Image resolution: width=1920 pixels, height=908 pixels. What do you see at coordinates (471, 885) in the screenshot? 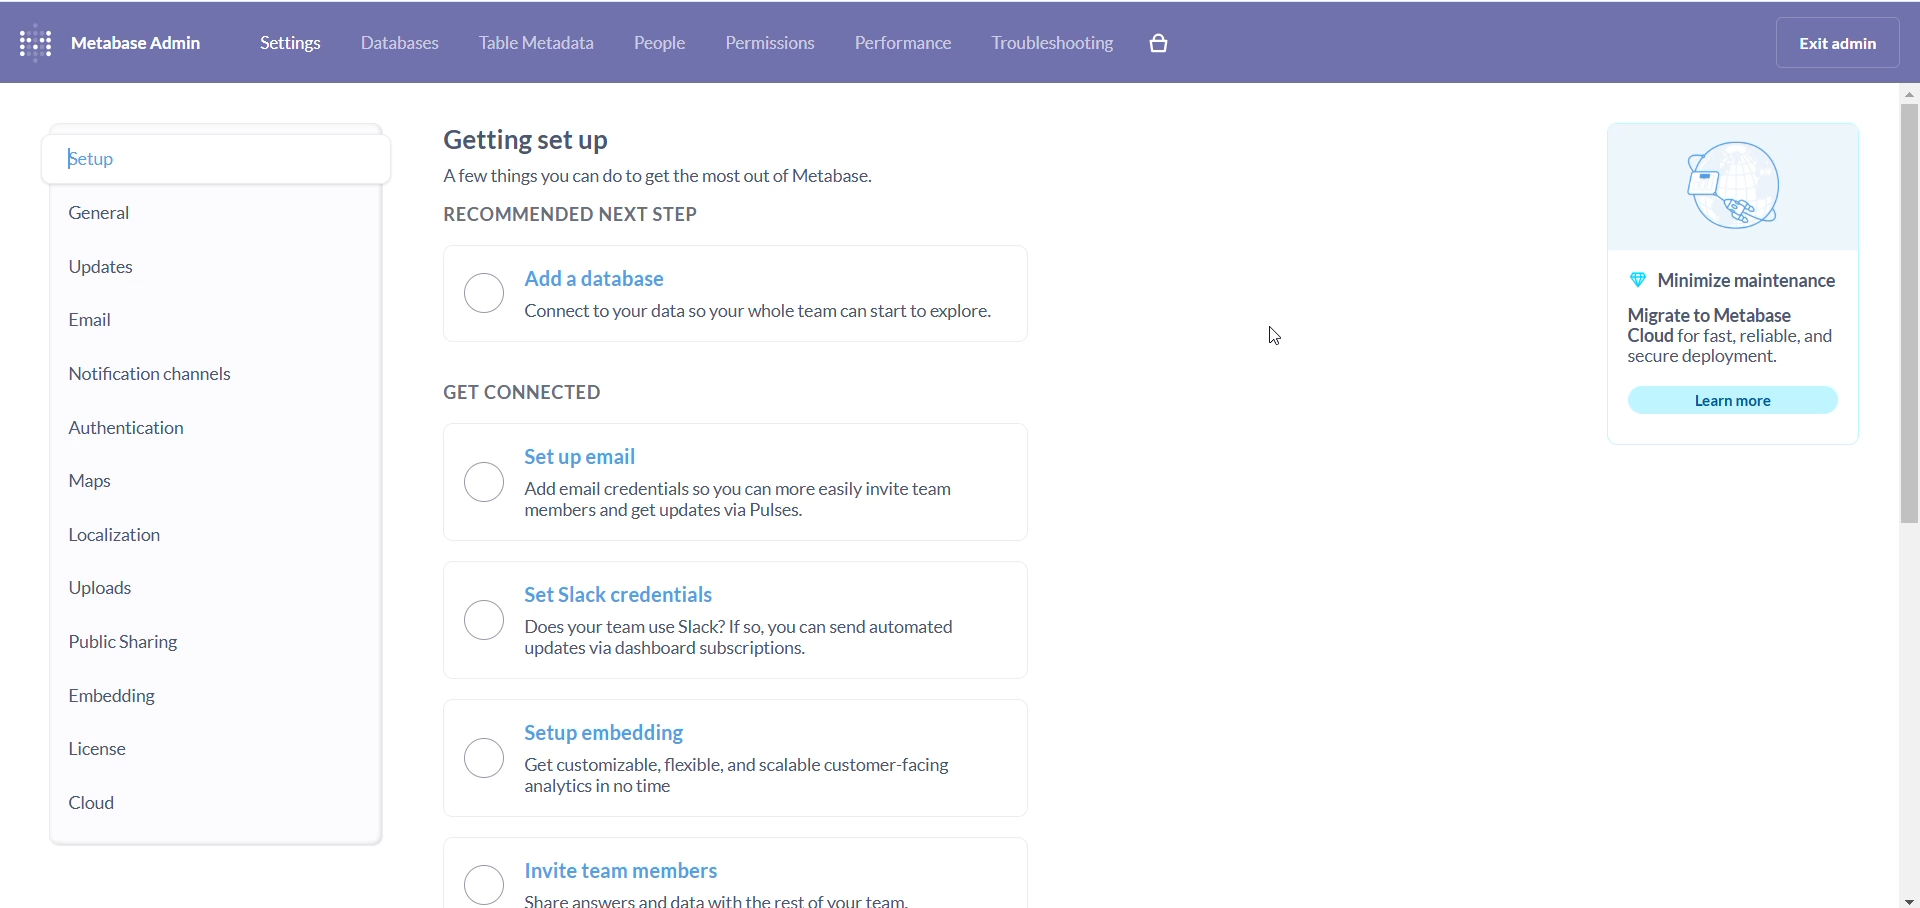
I see `invite team members radio button` at bounding box center [471, 885].